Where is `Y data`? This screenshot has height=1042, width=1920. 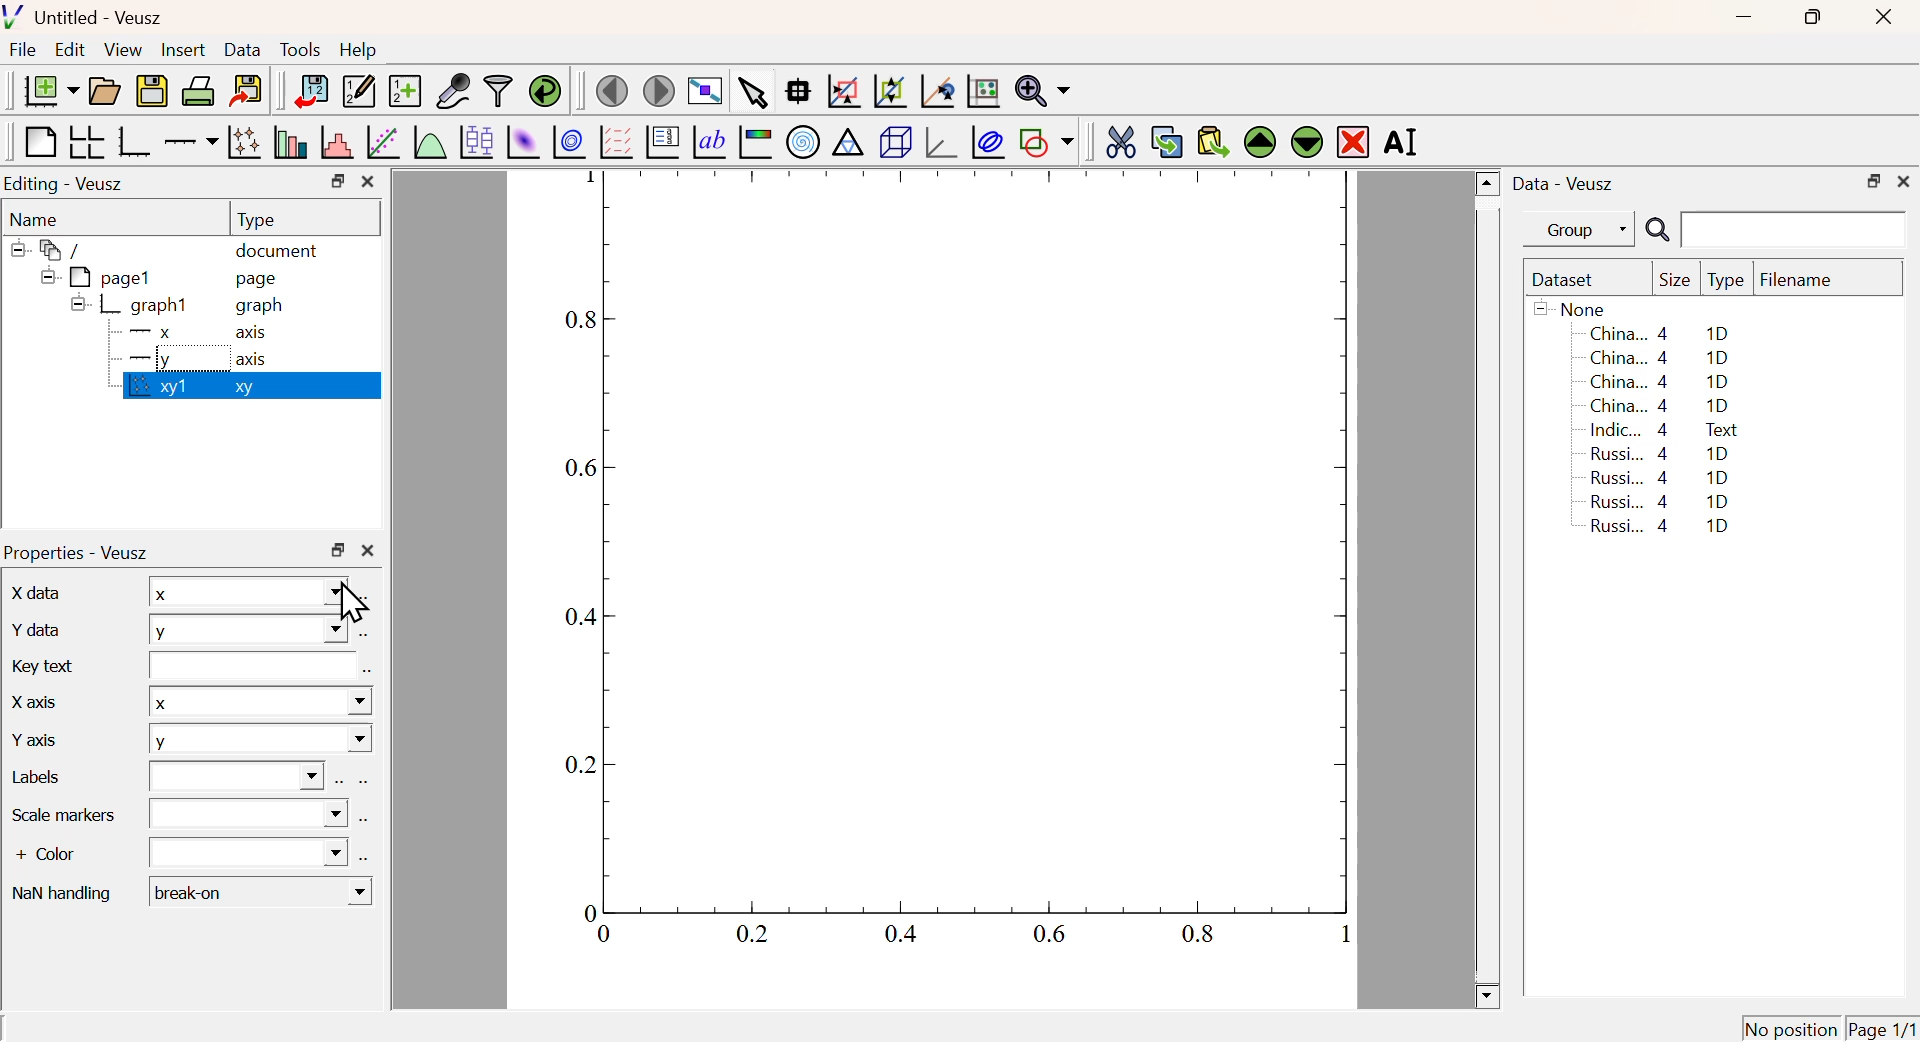 Y data is located at coordinates (33, 627).